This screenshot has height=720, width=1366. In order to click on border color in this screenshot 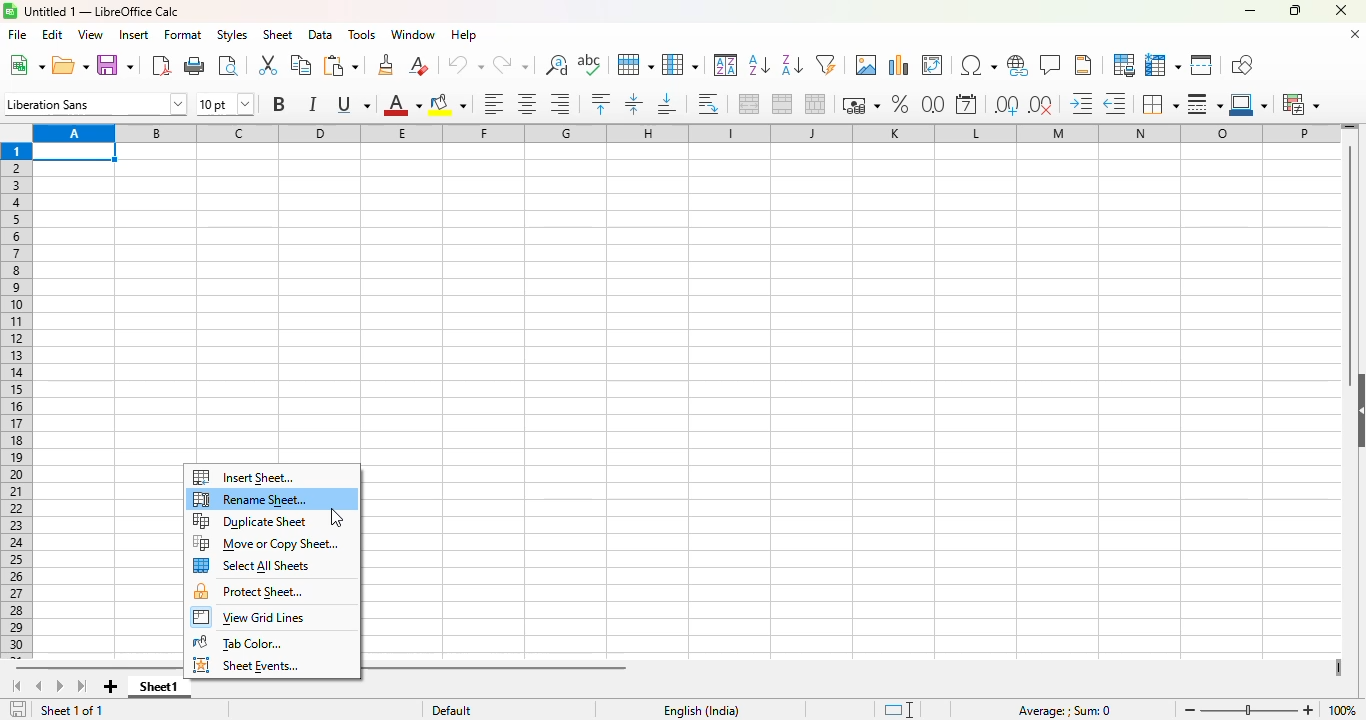, I will do `click(1250, 104)`.